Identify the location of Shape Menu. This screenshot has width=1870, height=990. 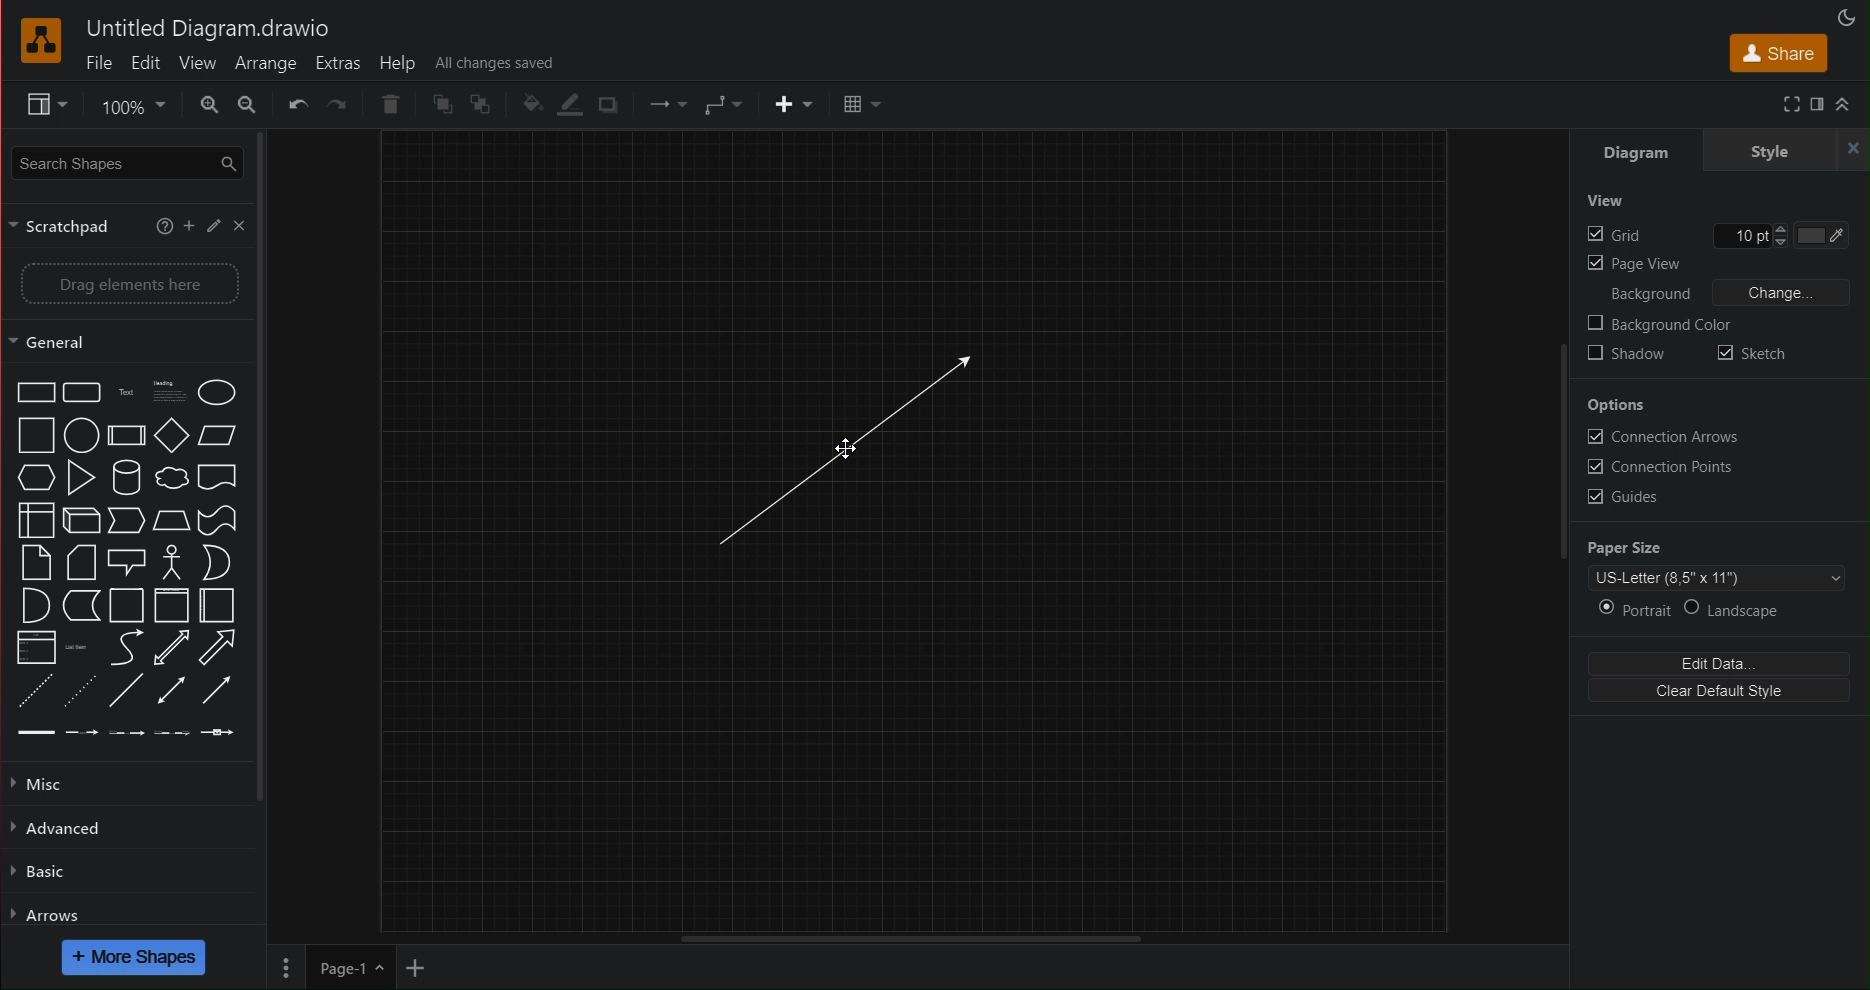
(125, 560).